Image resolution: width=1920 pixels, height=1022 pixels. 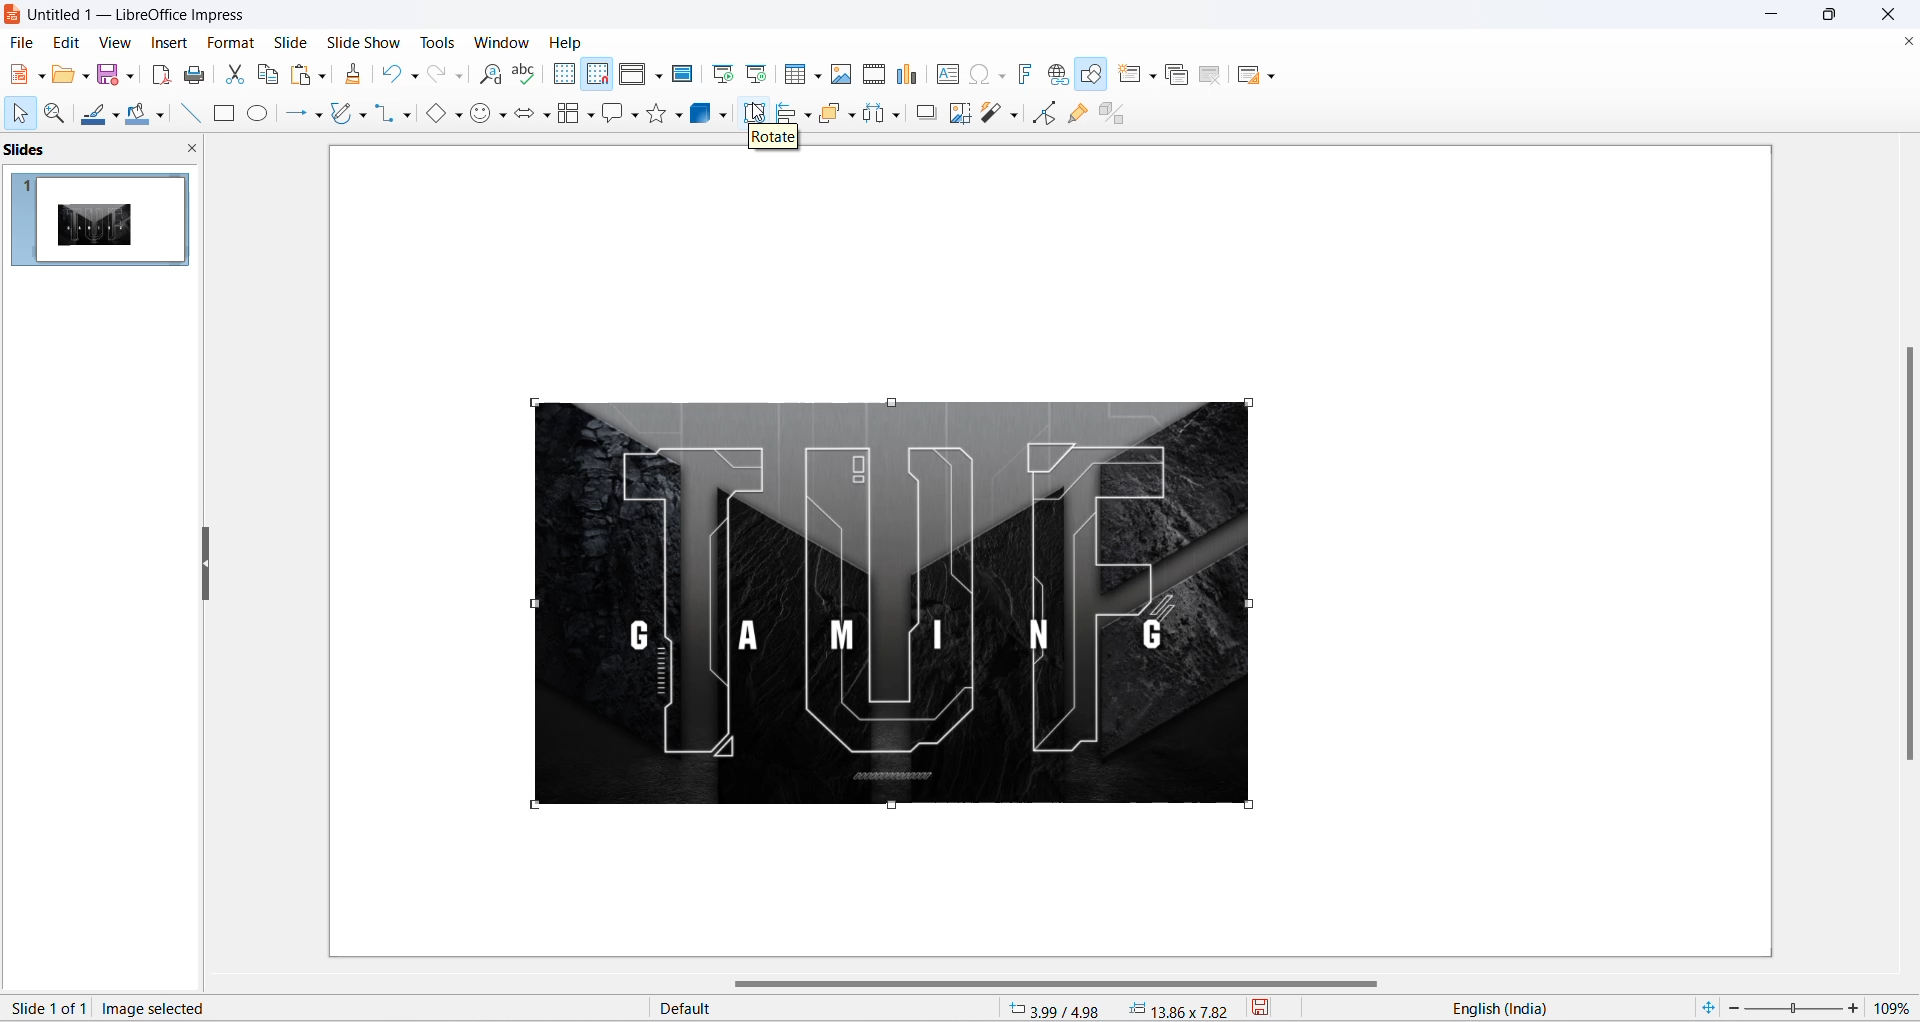 What do you see at coordinates (135, 115) in the screenshot?
I see `fill color` at bounding box center [135, 115].